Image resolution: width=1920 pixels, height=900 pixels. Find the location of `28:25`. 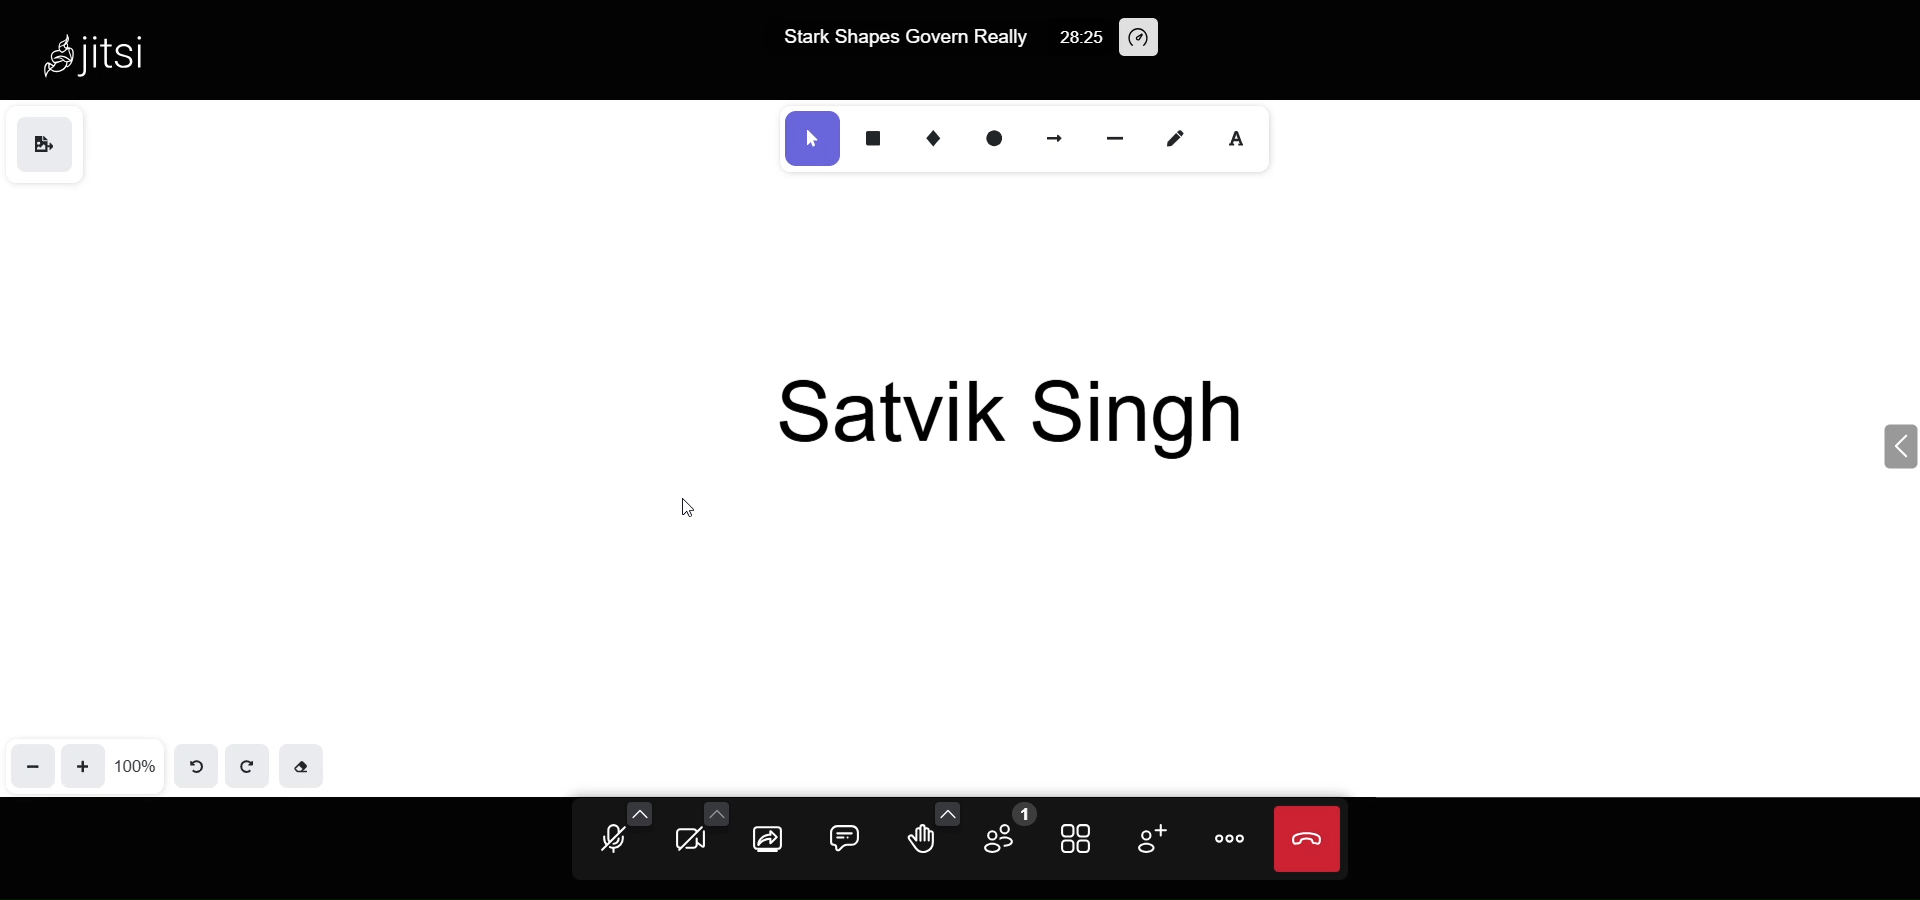

28:25 is located at coordinates (1079, 35).